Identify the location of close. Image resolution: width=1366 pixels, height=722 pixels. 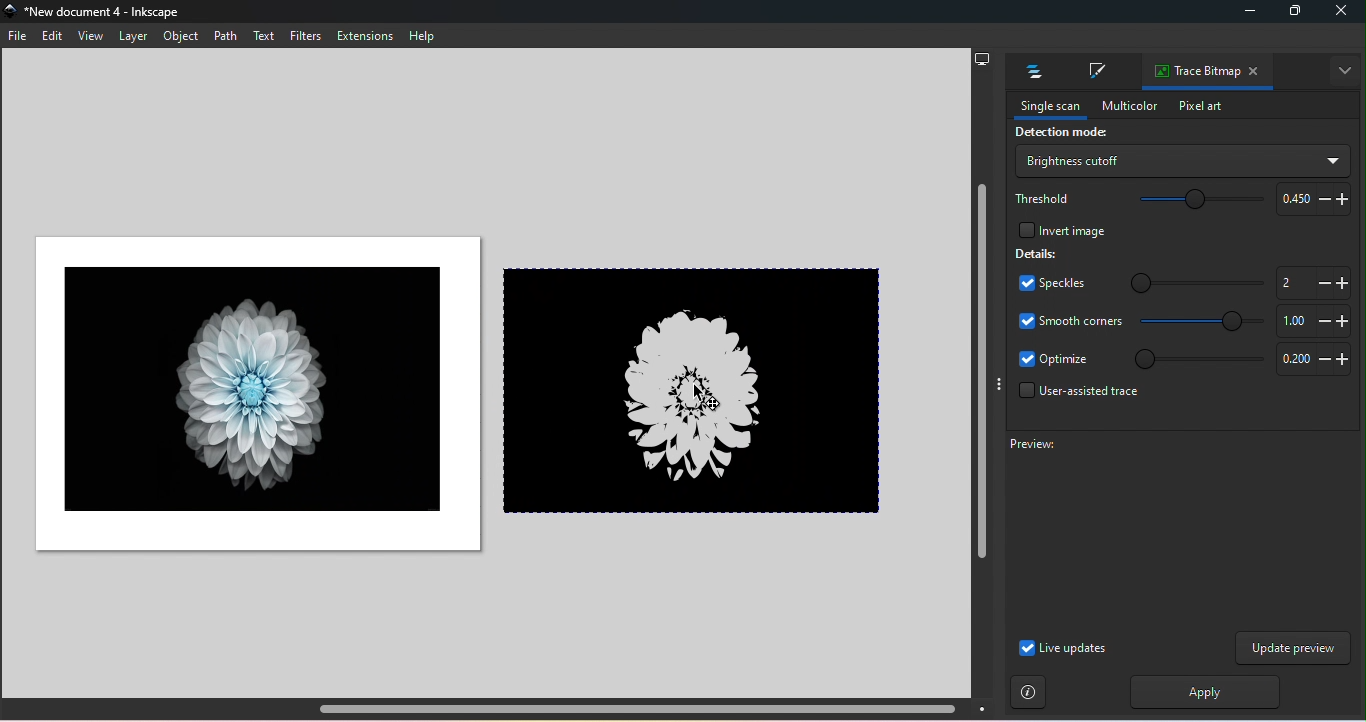
(1342, 13).